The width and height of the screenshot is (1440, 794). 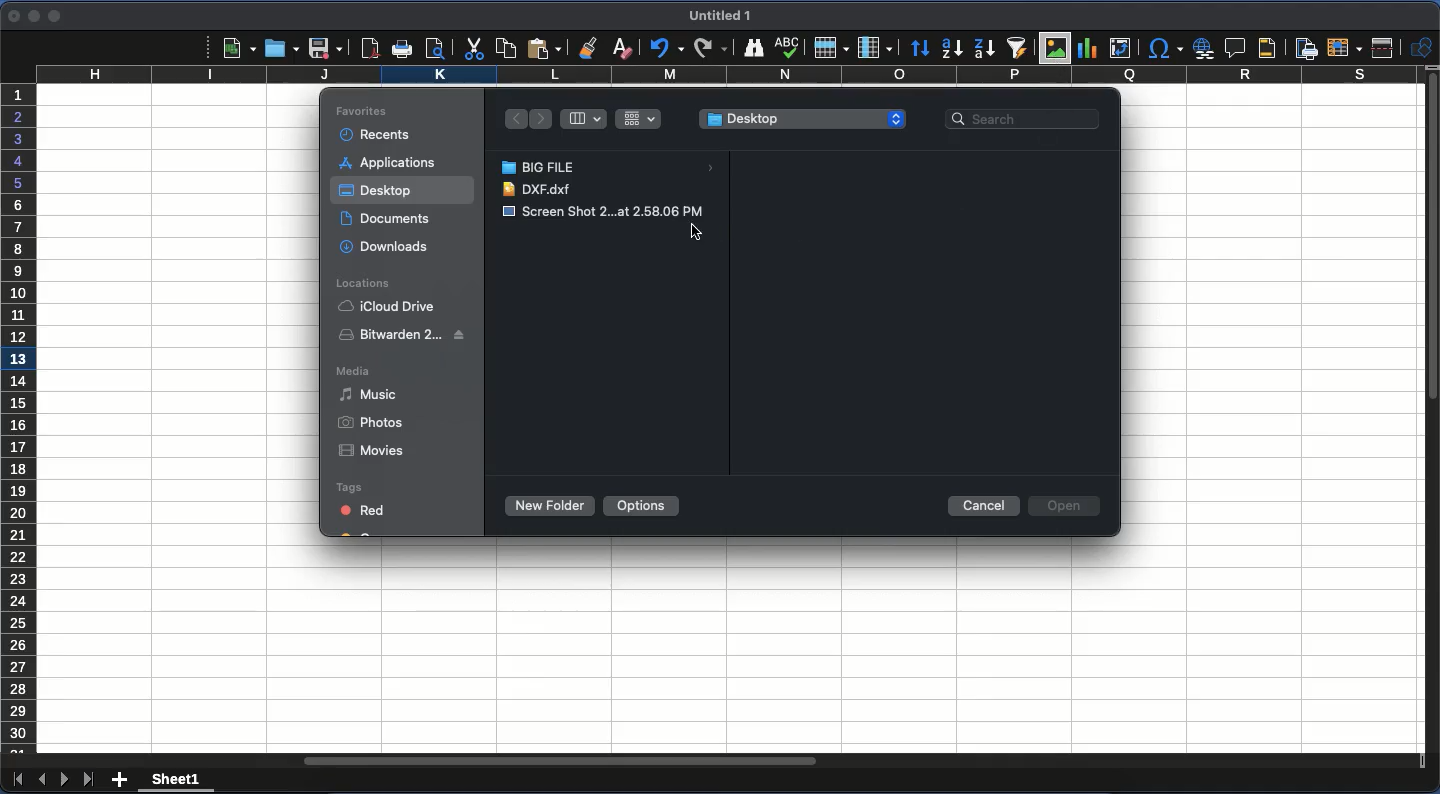 I want to click on cursor, so click(x=700, y=230).